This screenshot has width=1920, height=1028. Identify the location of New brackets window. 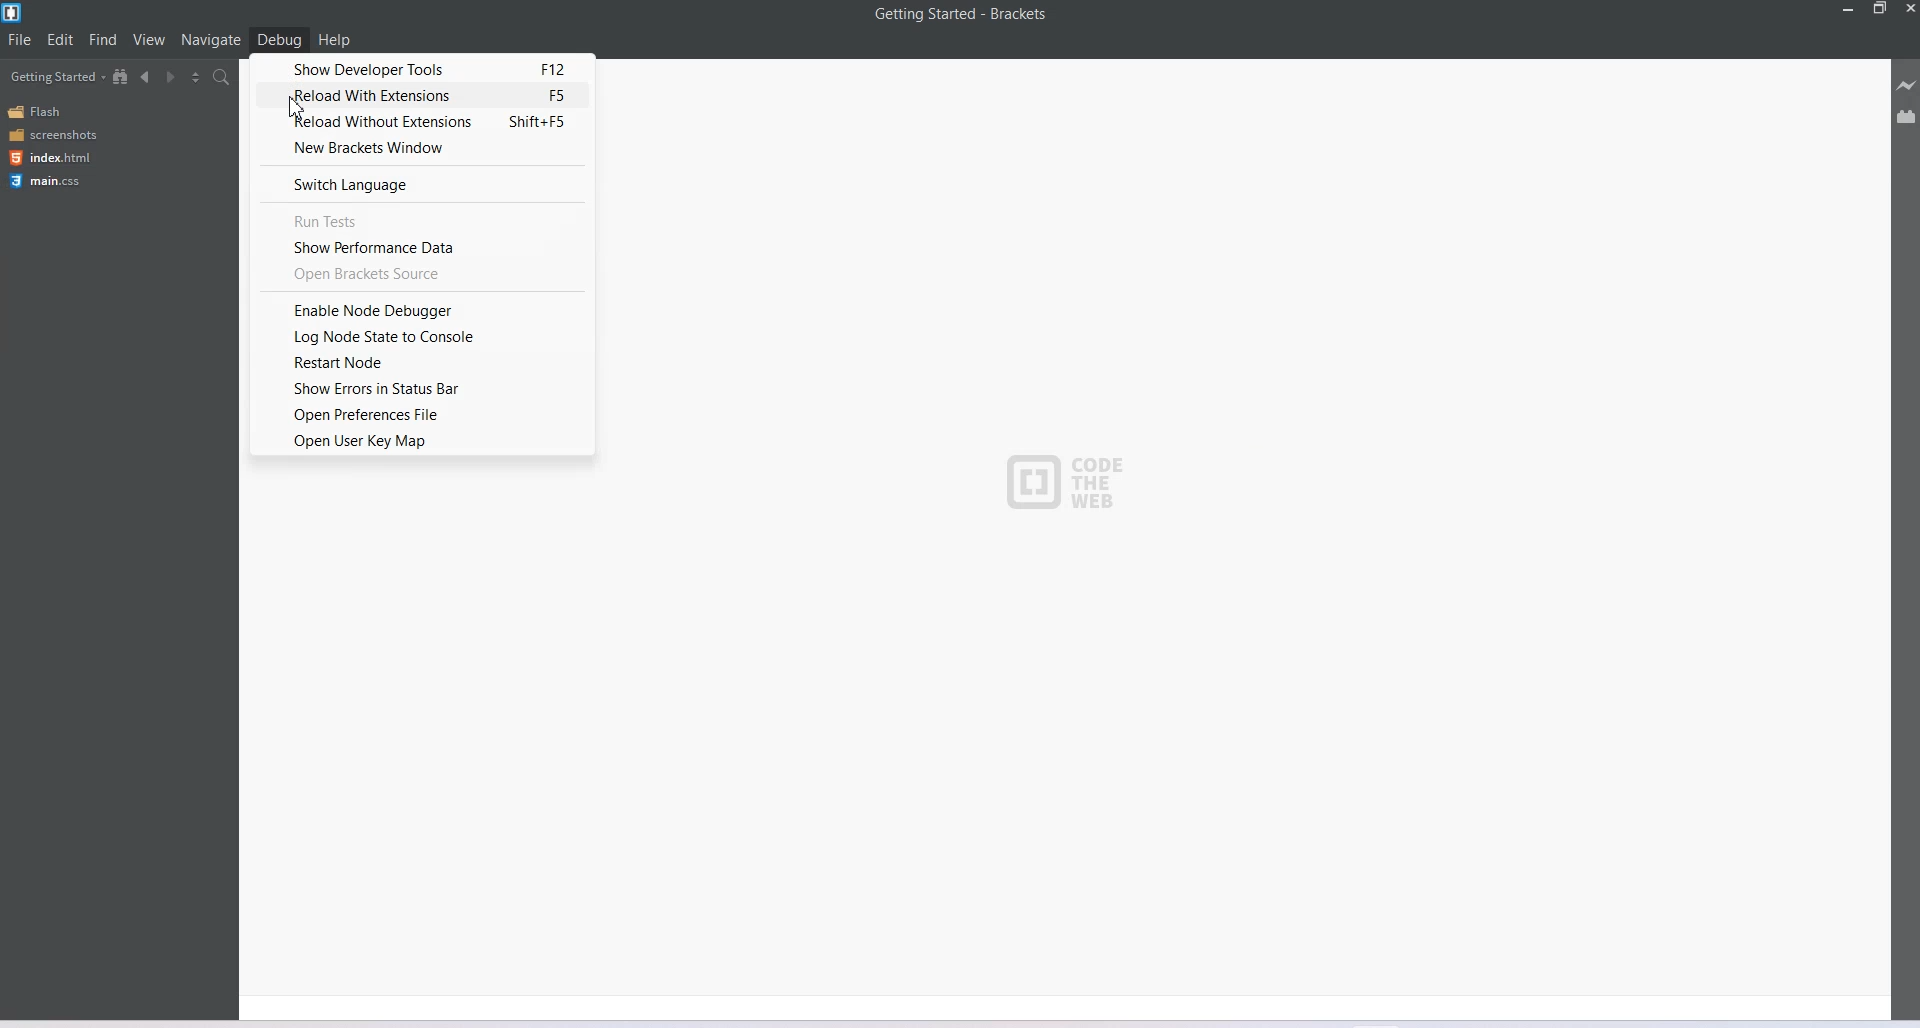
(424, 150).